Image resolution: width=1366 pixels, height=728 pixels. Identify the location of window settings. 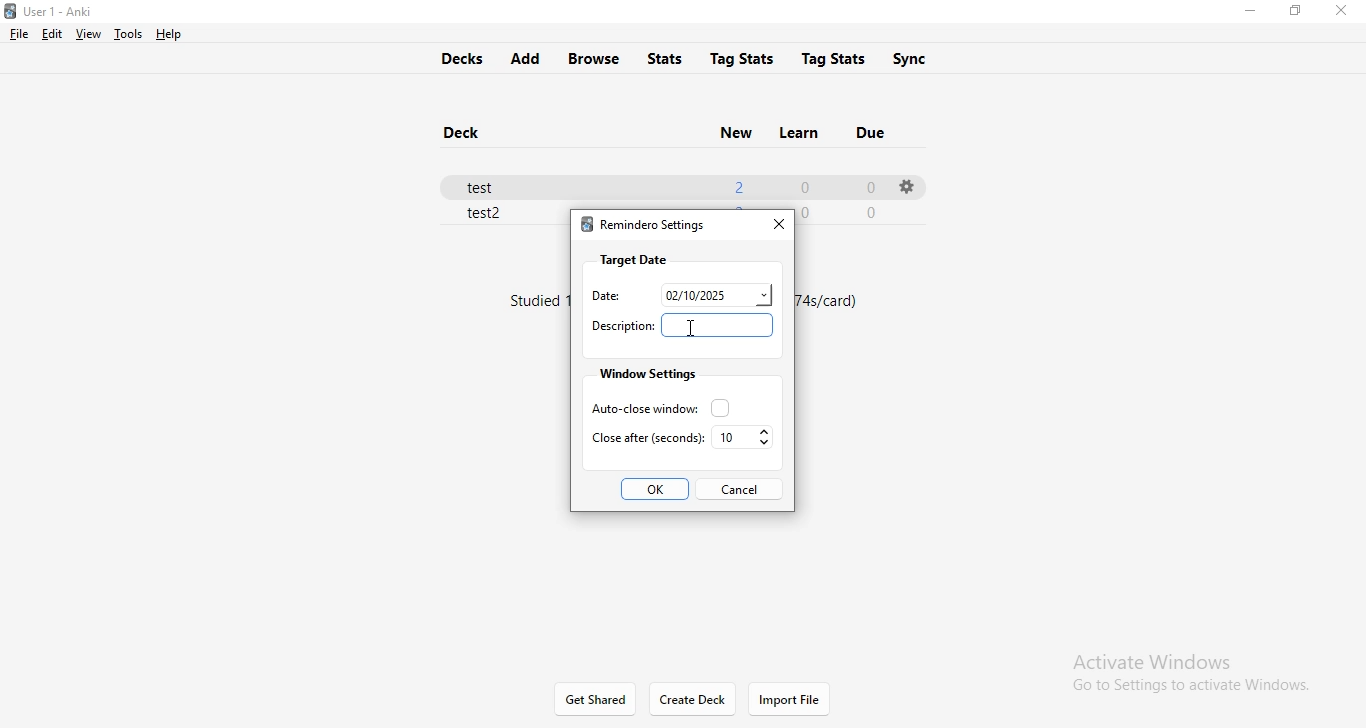
(645, 374).